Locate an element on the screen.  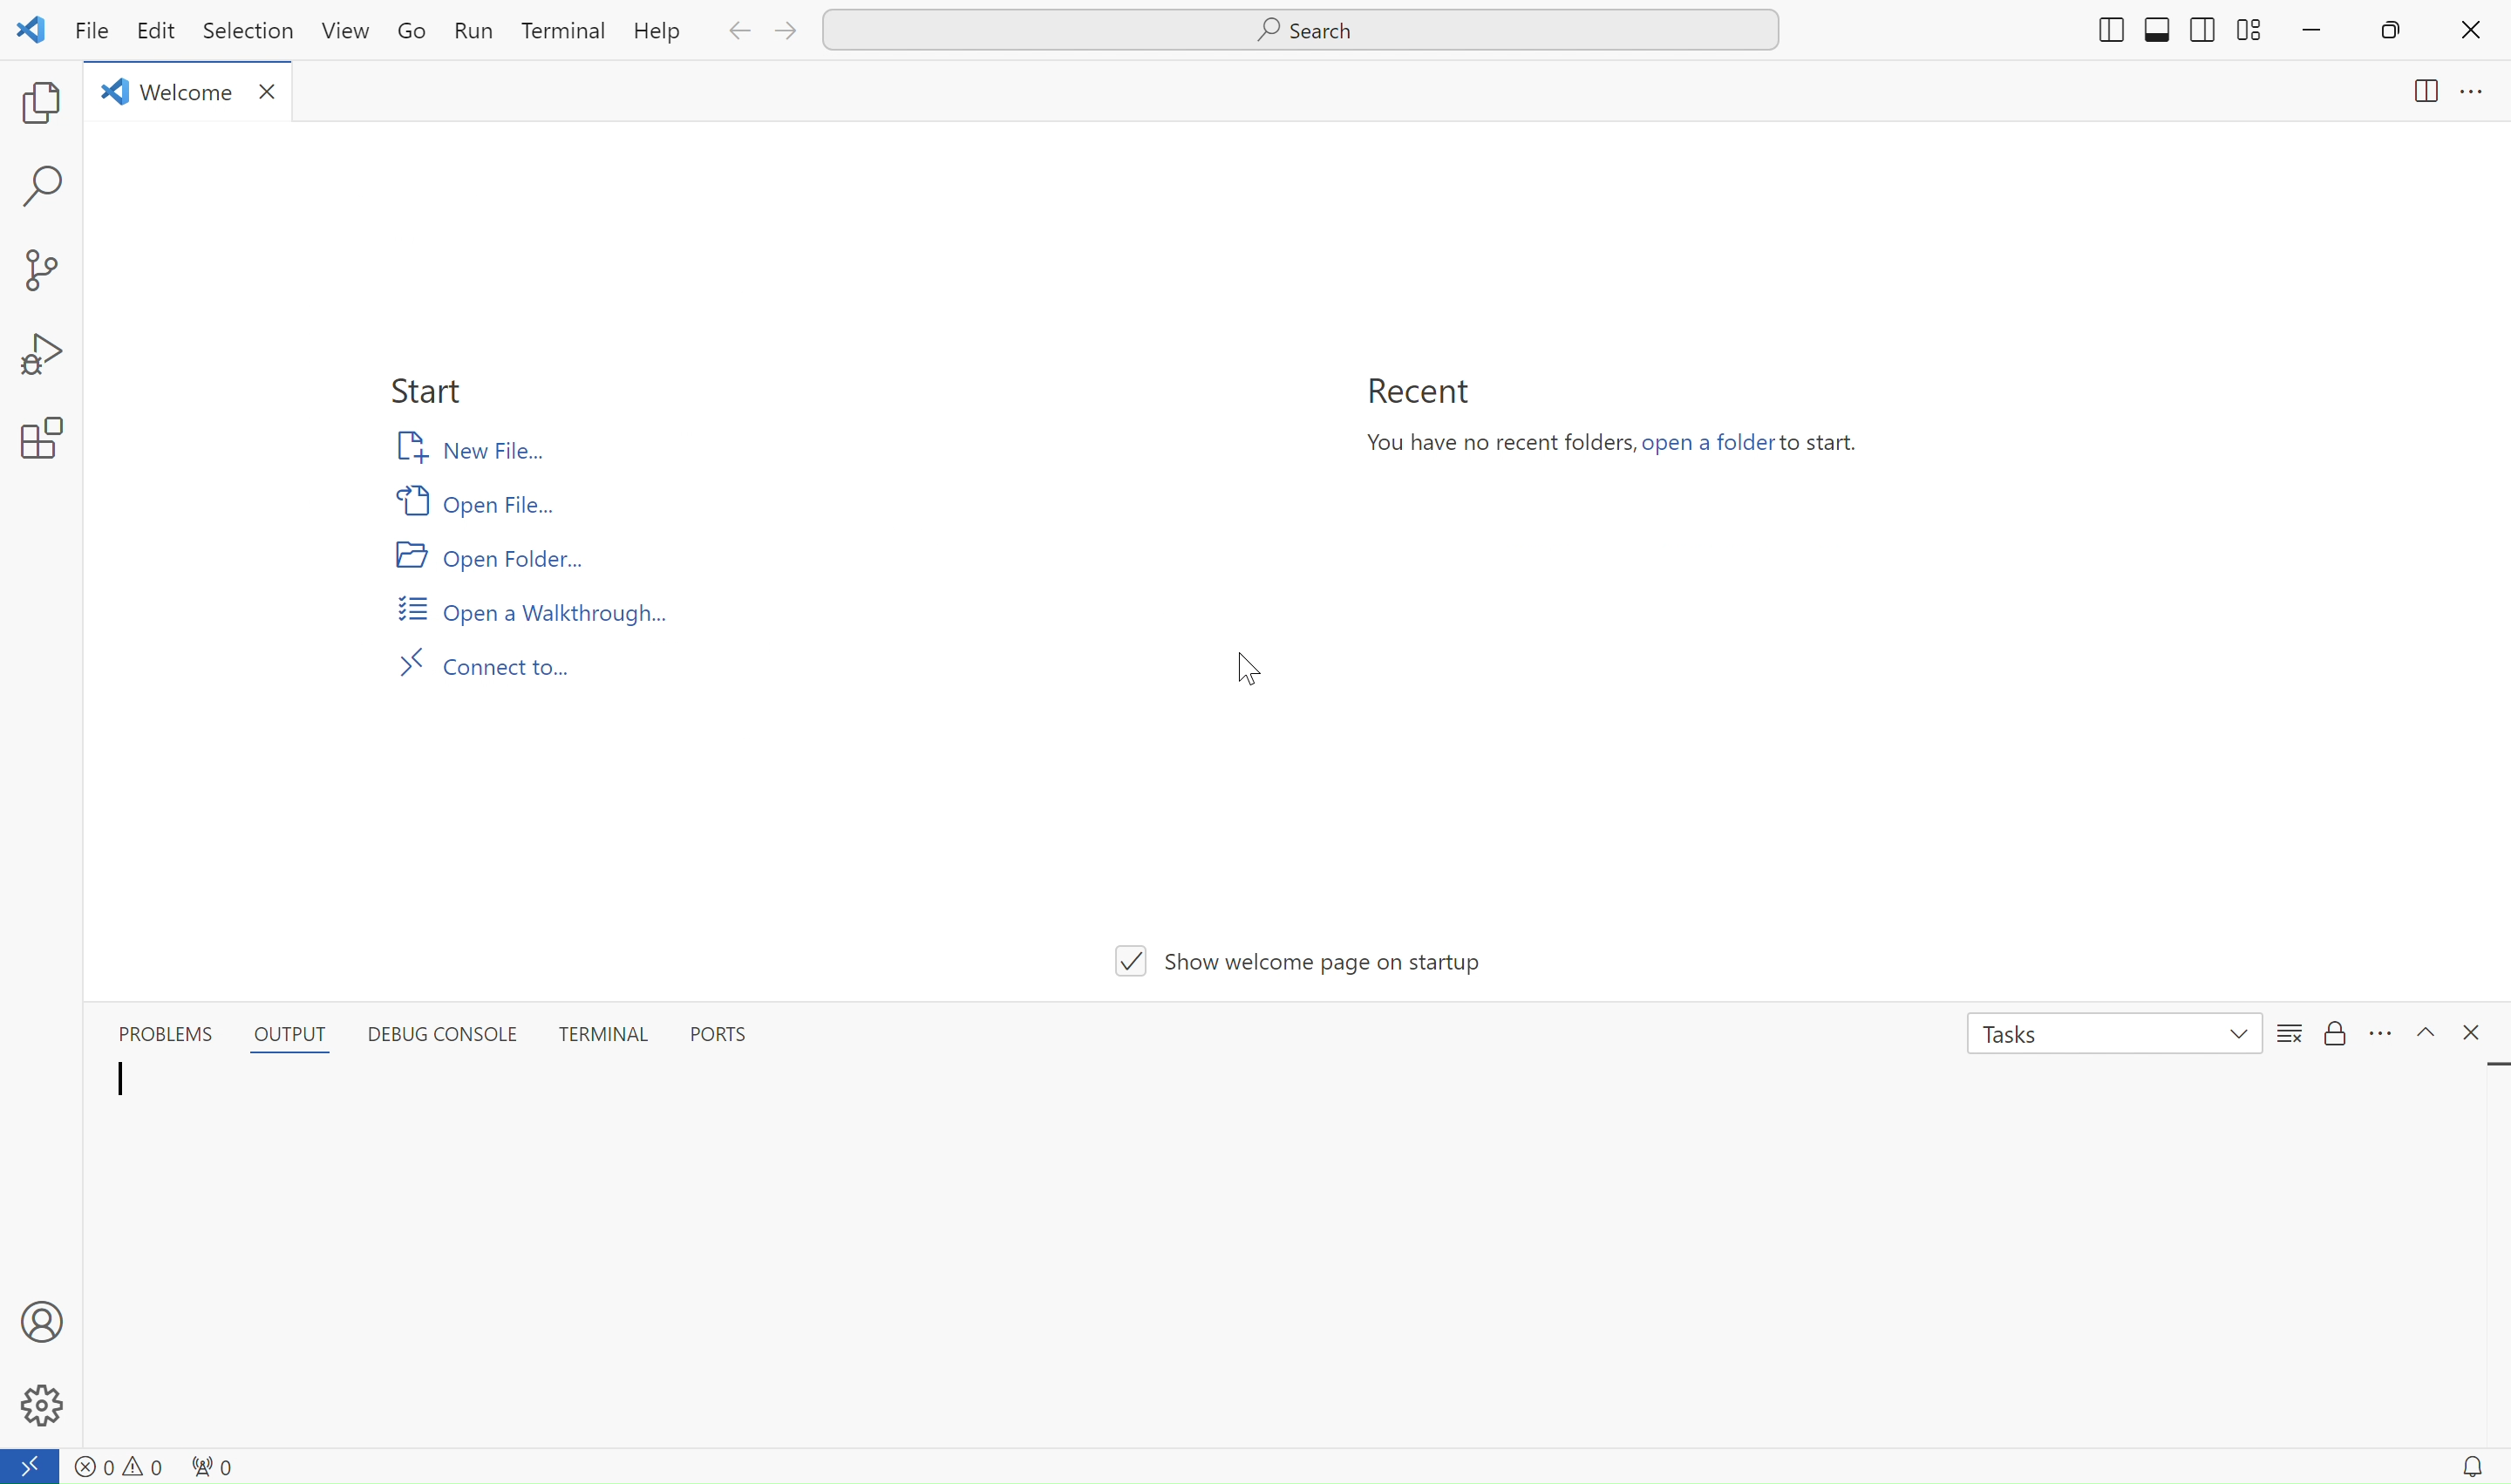
recent is located at coordinates (1415, 395).